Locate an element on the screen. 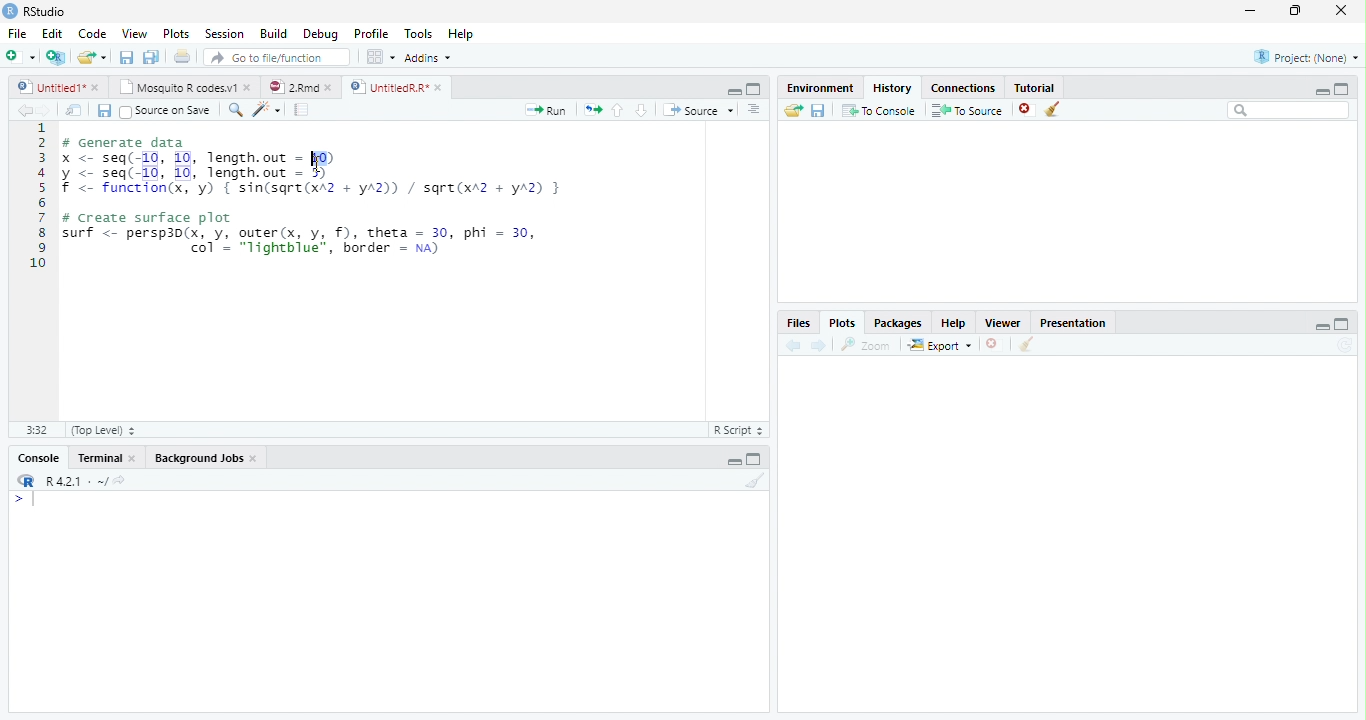  Close is located at coordinates (133, 458).